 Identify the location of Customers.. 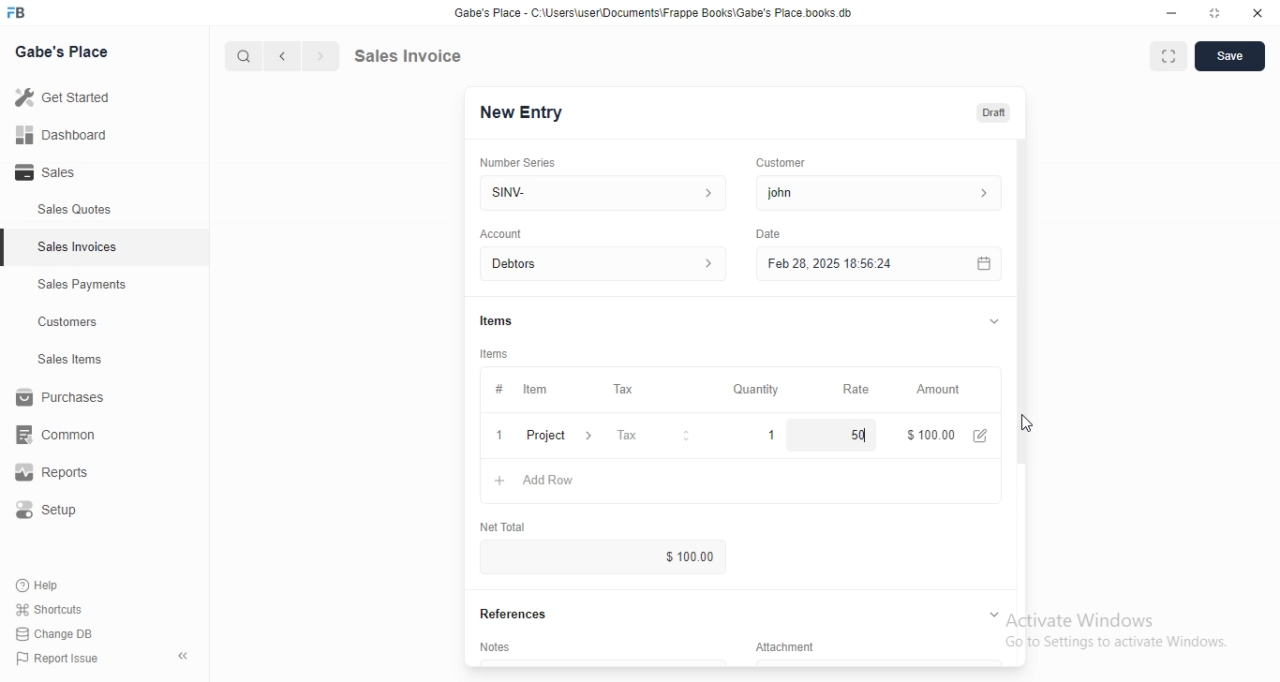
(62, 324).